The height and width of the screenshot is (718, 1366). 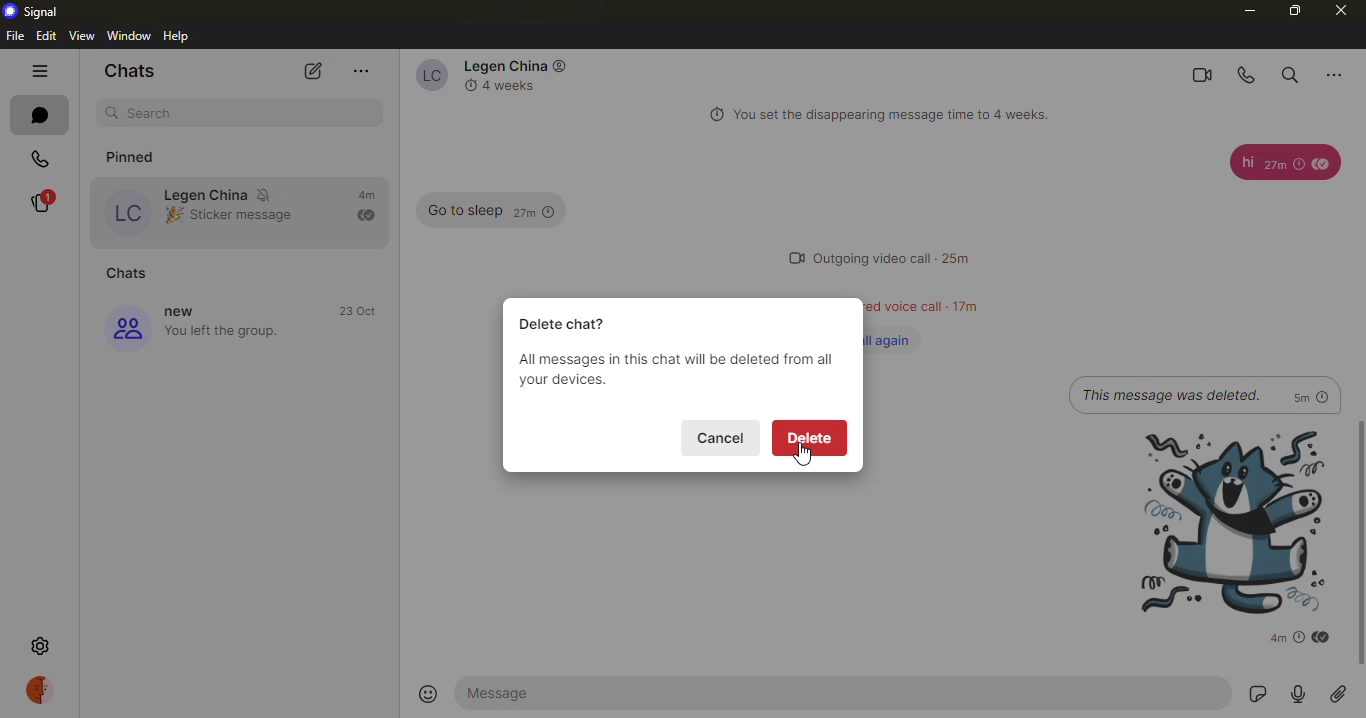 I want to click on more, so click(x=361, y=72).